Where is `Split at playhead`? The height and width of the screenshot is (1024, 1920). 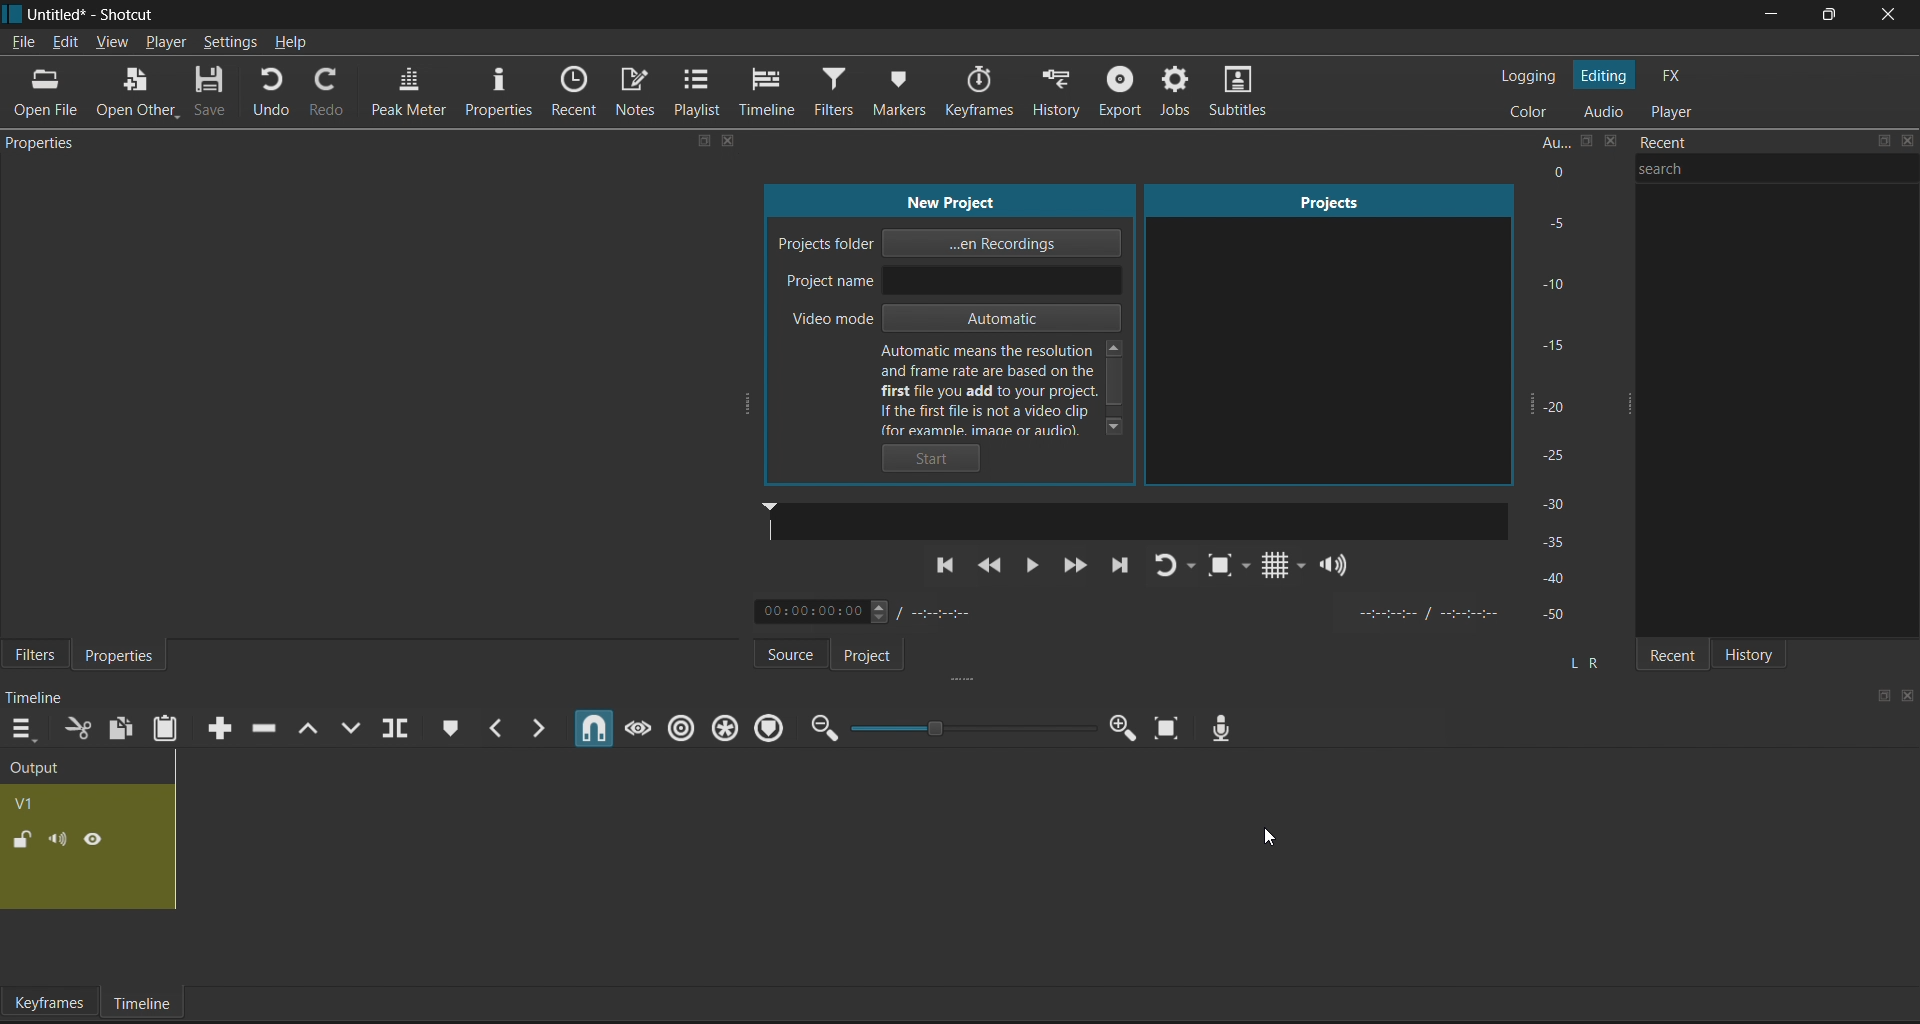
Split at playhead is located at coordinates (403, 730).